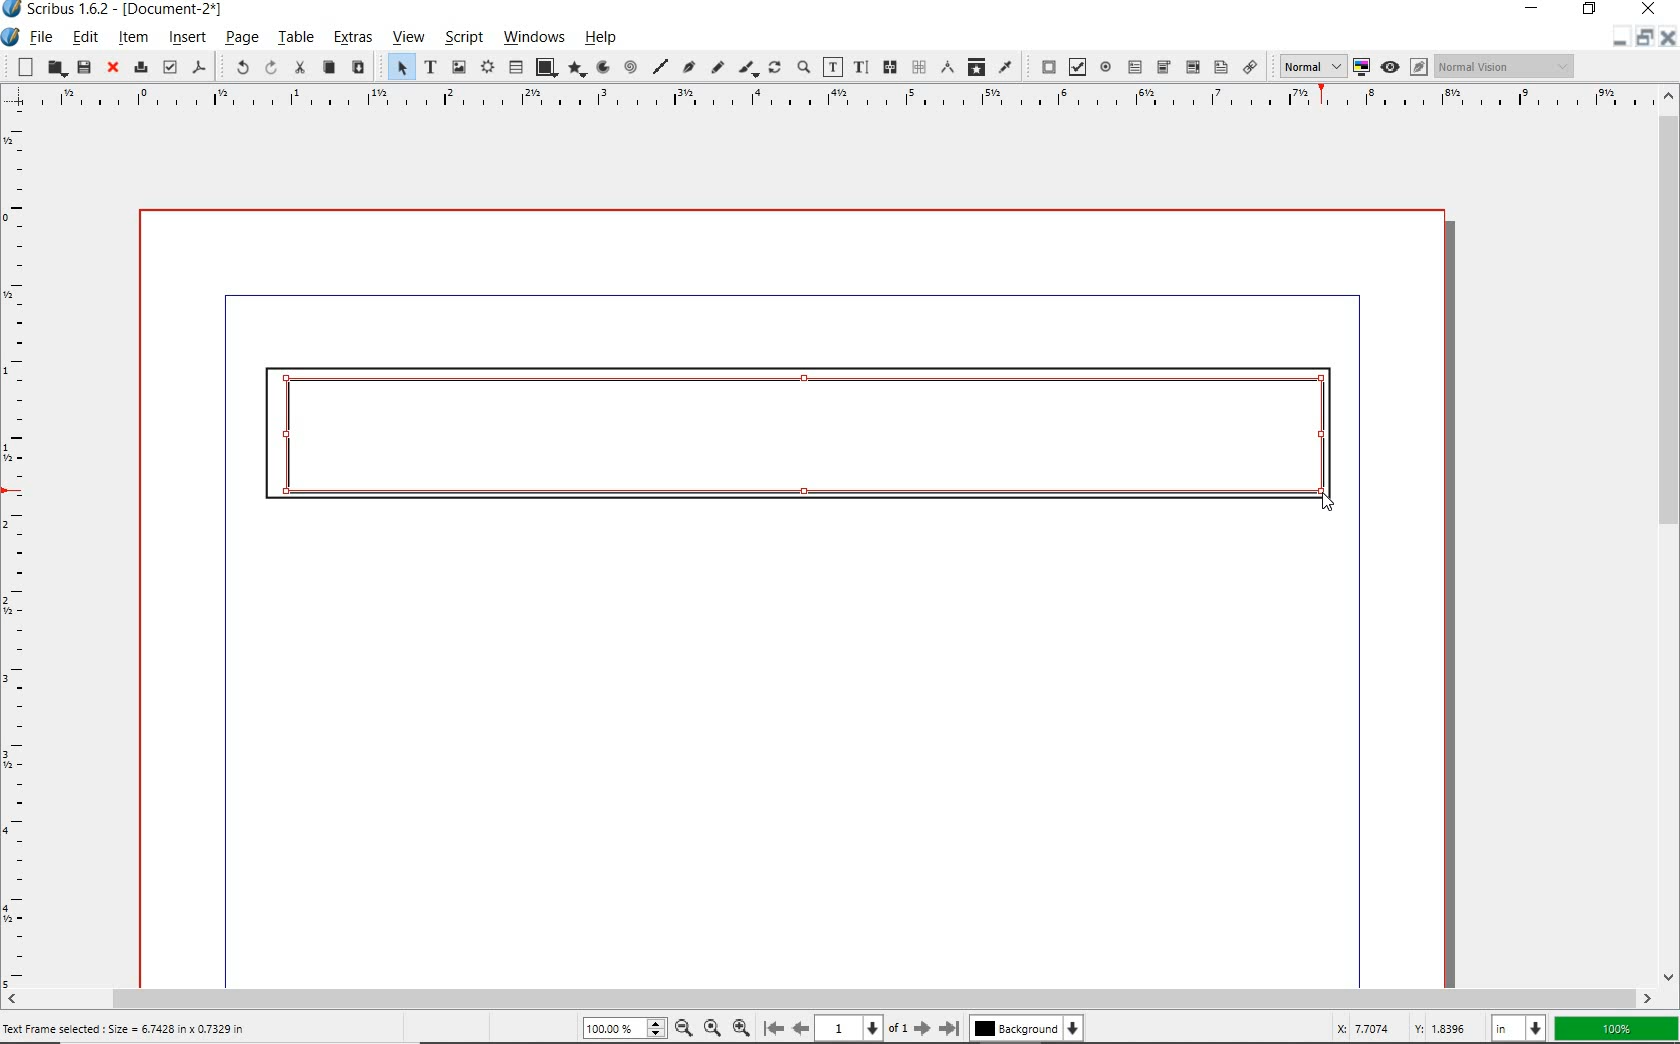 Image resolution: width=1680 pixels, height=1044 pixels. I want to click on image frame, so click(458, 67).